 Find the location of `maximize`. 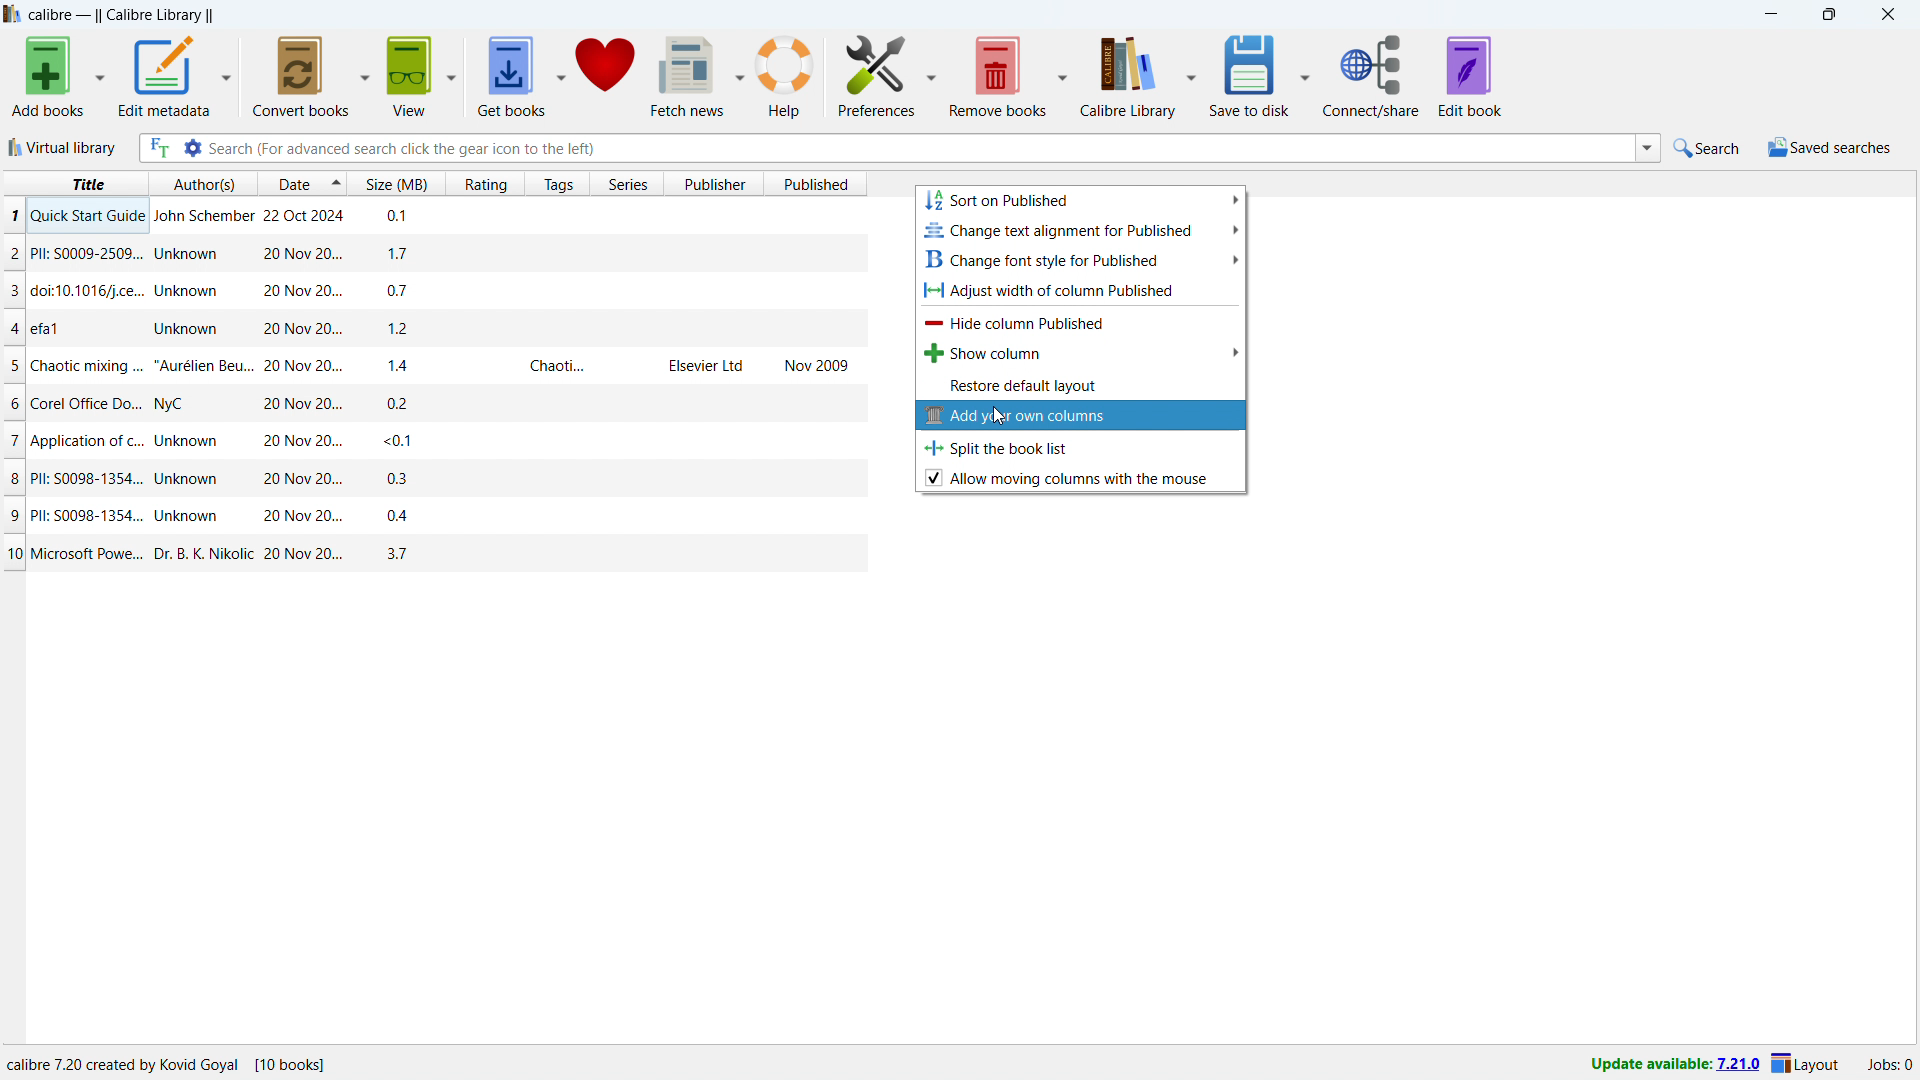

maximize is located at coordinates (1830, 15).